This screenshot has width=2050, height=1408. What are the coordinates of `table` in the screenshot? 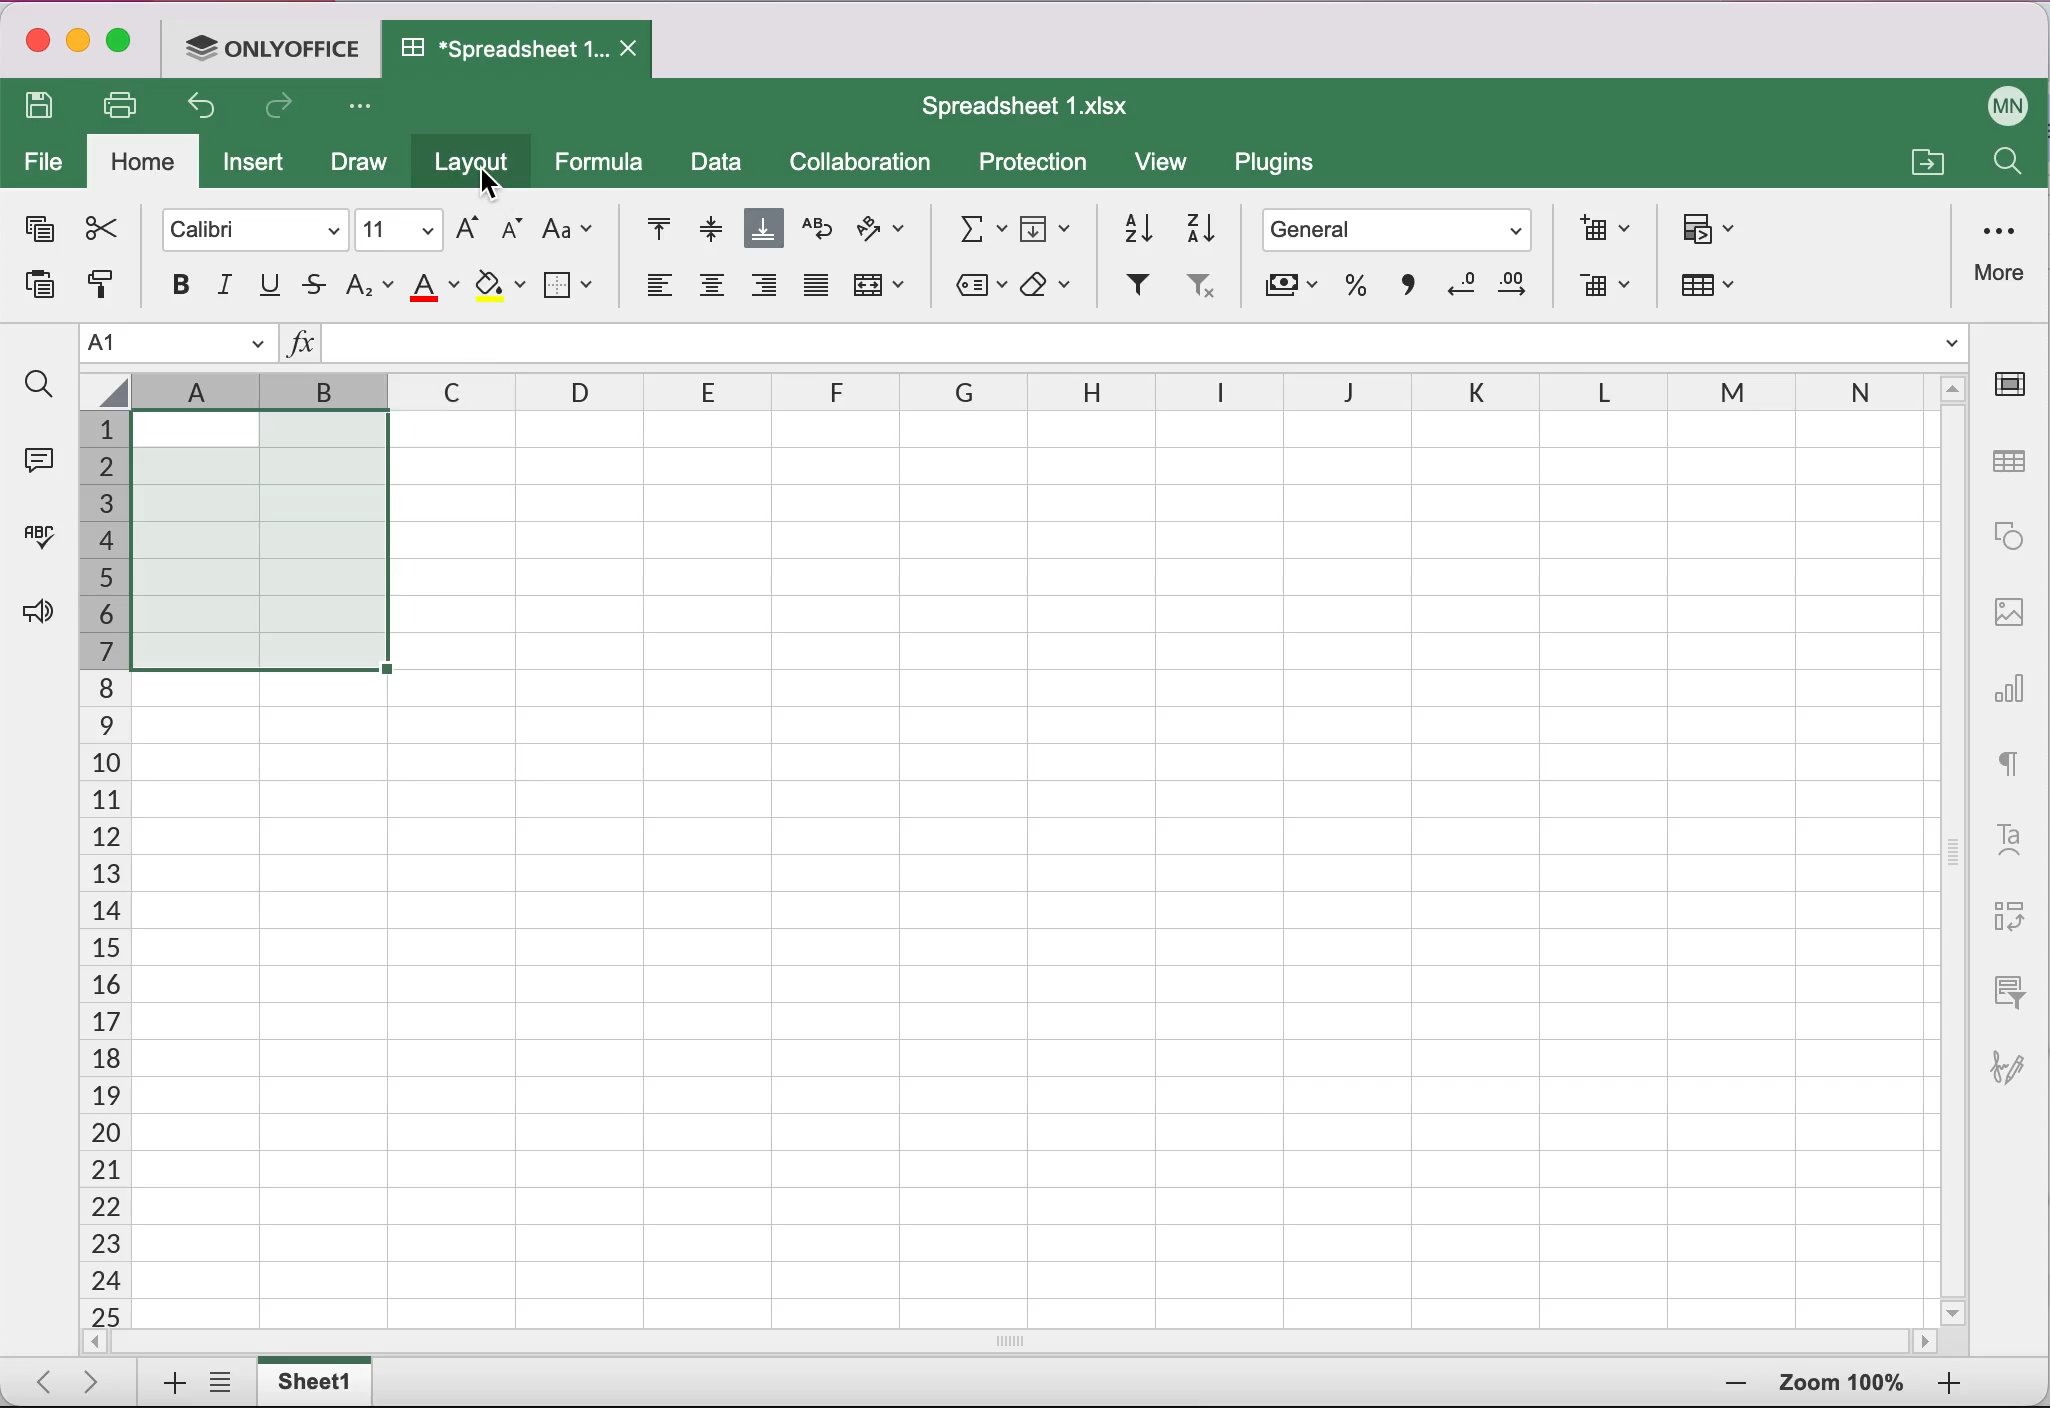 It's located at (2012, 463).